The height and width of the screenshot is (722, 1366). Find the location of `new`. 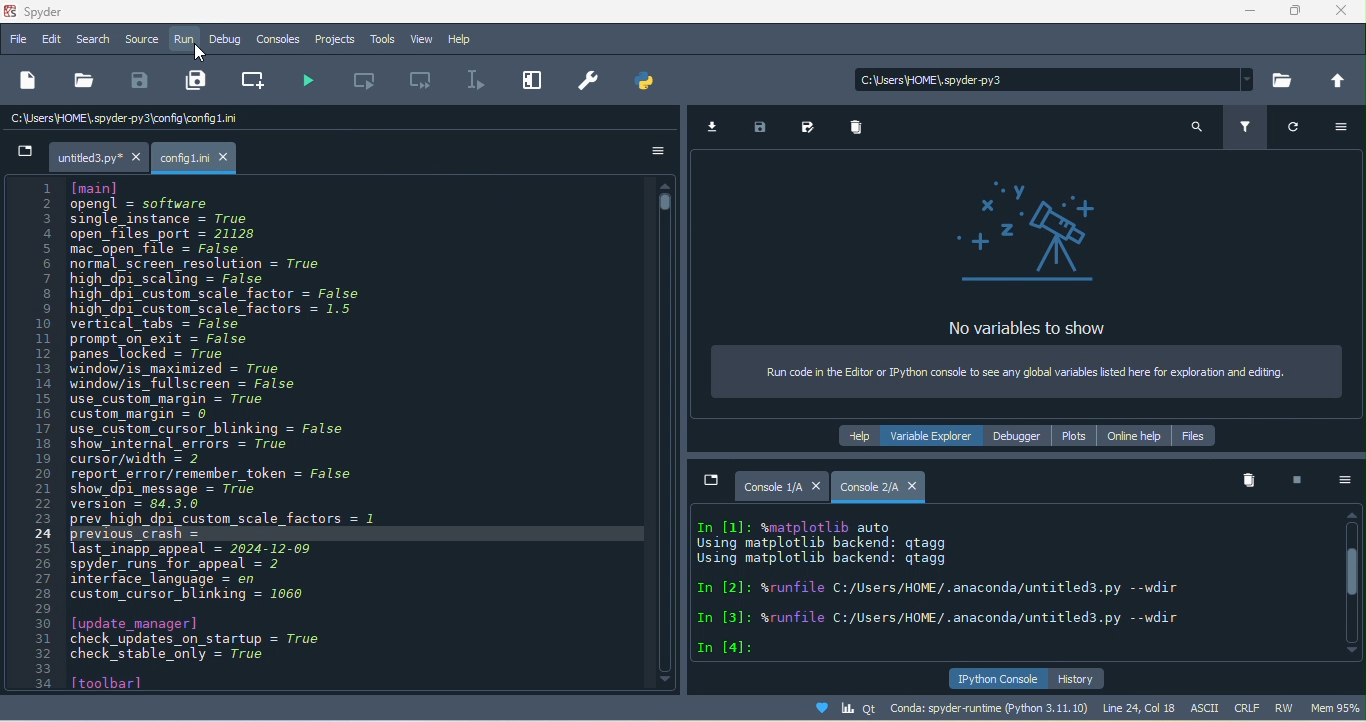

new is located at coordinates (26, 79).